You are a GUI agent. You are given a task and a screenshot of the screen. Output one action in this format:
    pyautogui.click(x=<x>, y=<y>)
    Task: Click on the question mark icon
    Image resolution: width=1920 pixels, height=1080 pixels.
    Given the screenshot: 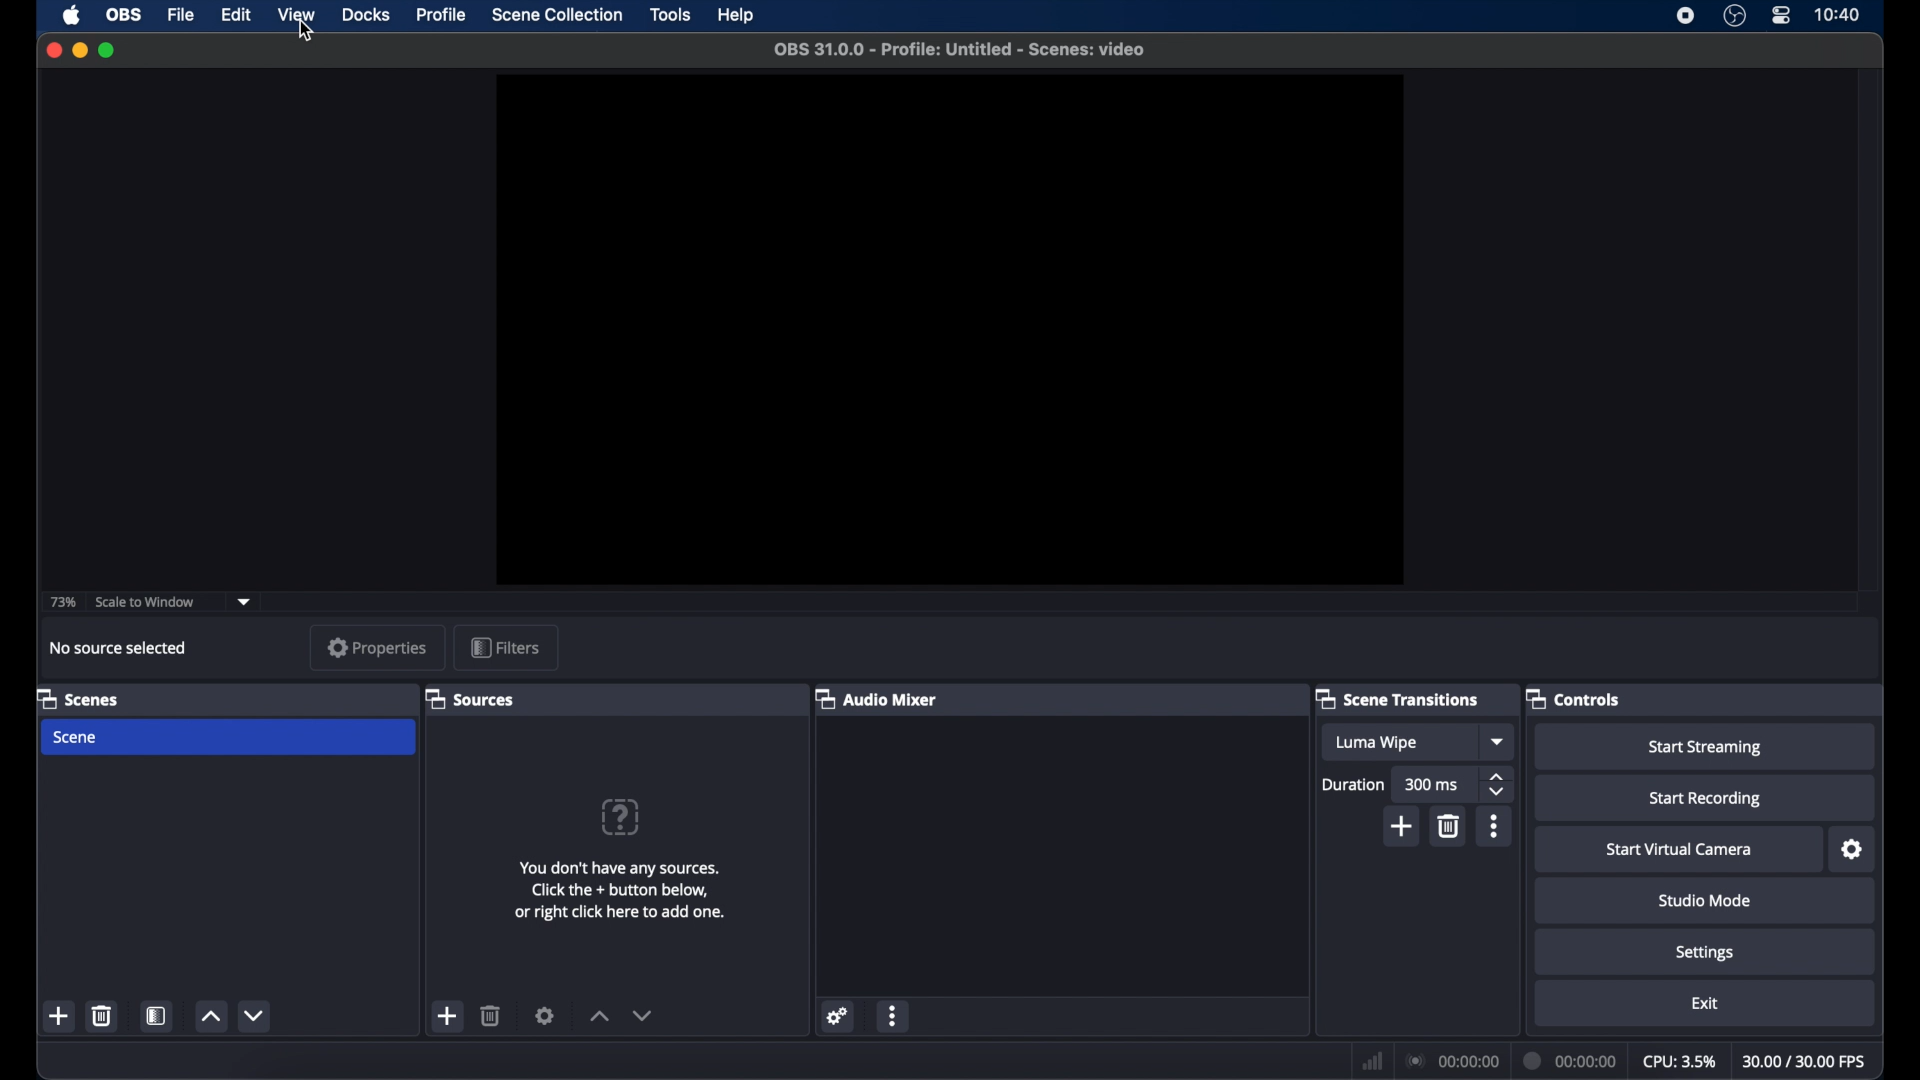 What is the action you would take?
    pyautogui.click(x=622, y=816)
    